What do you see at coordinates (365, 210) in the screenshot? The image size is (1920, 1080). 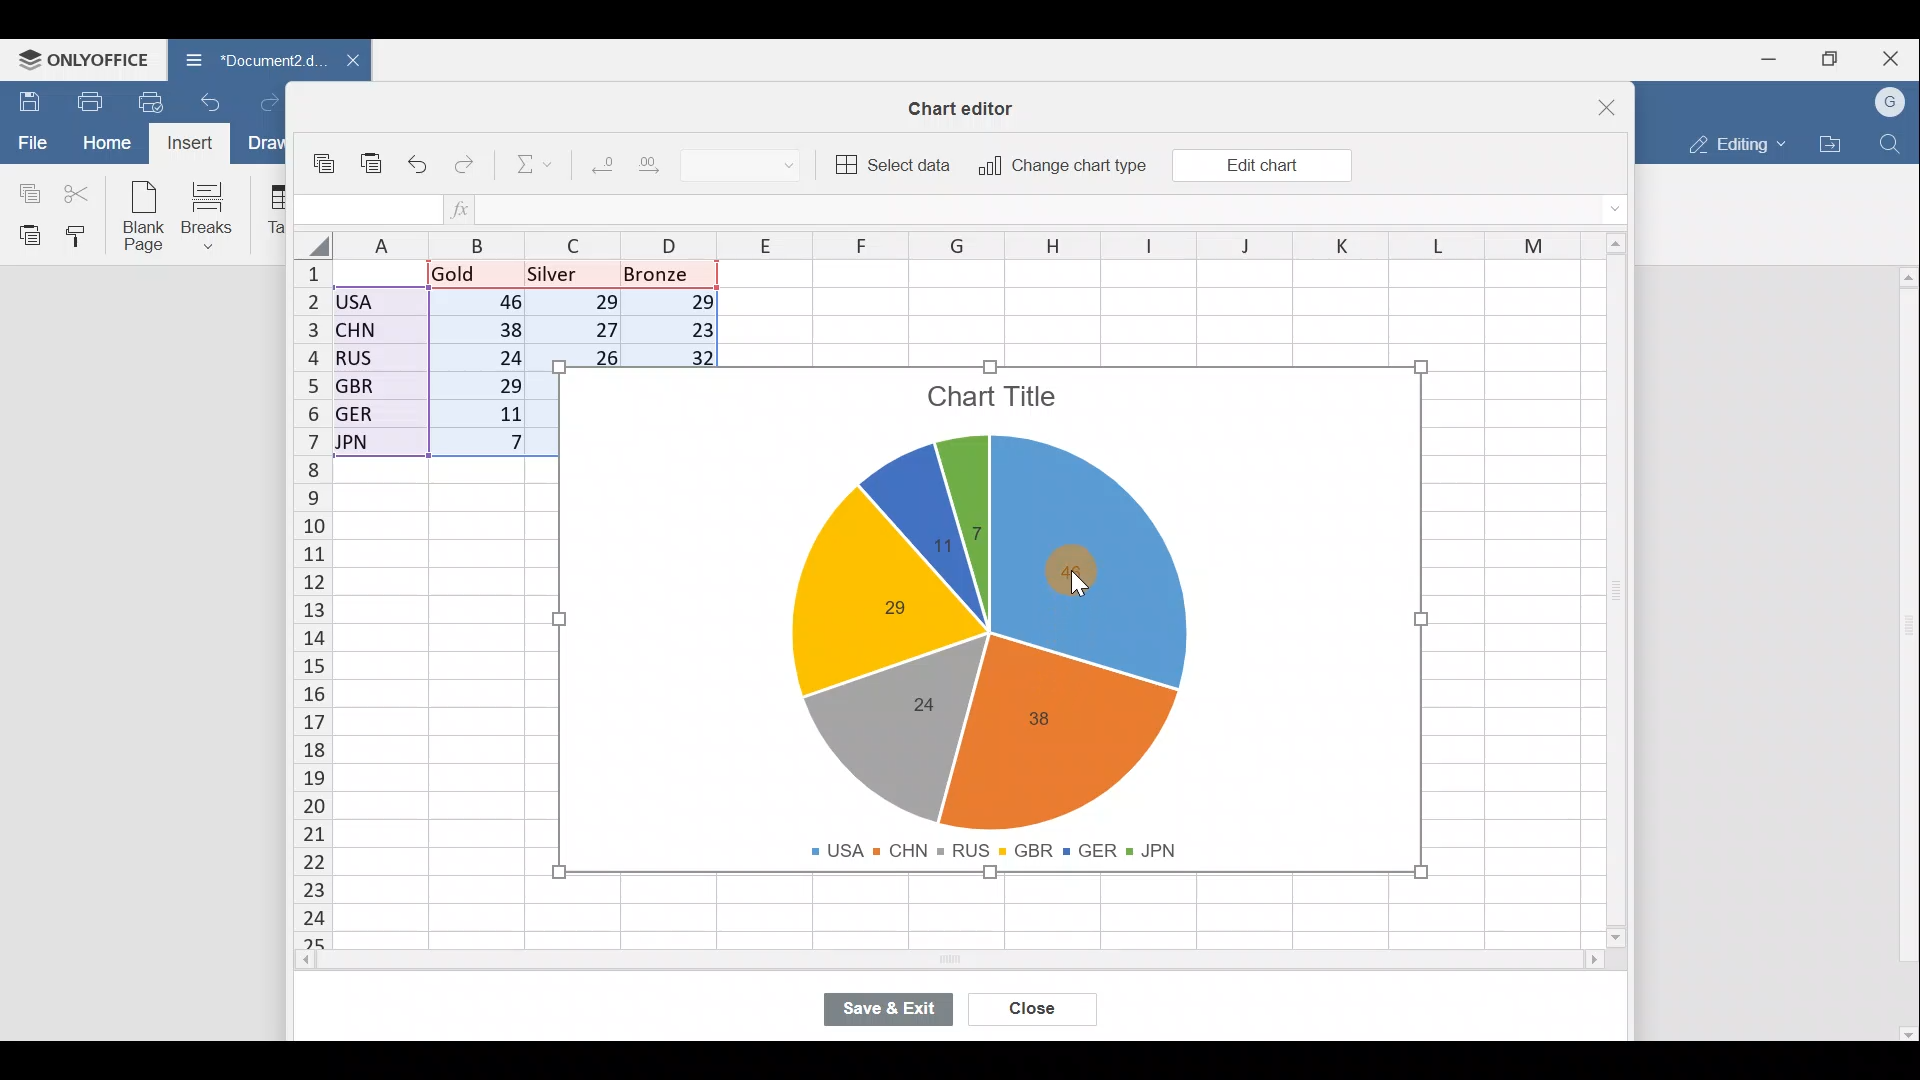 I see `Cell name` at bounding box center [365, 210].